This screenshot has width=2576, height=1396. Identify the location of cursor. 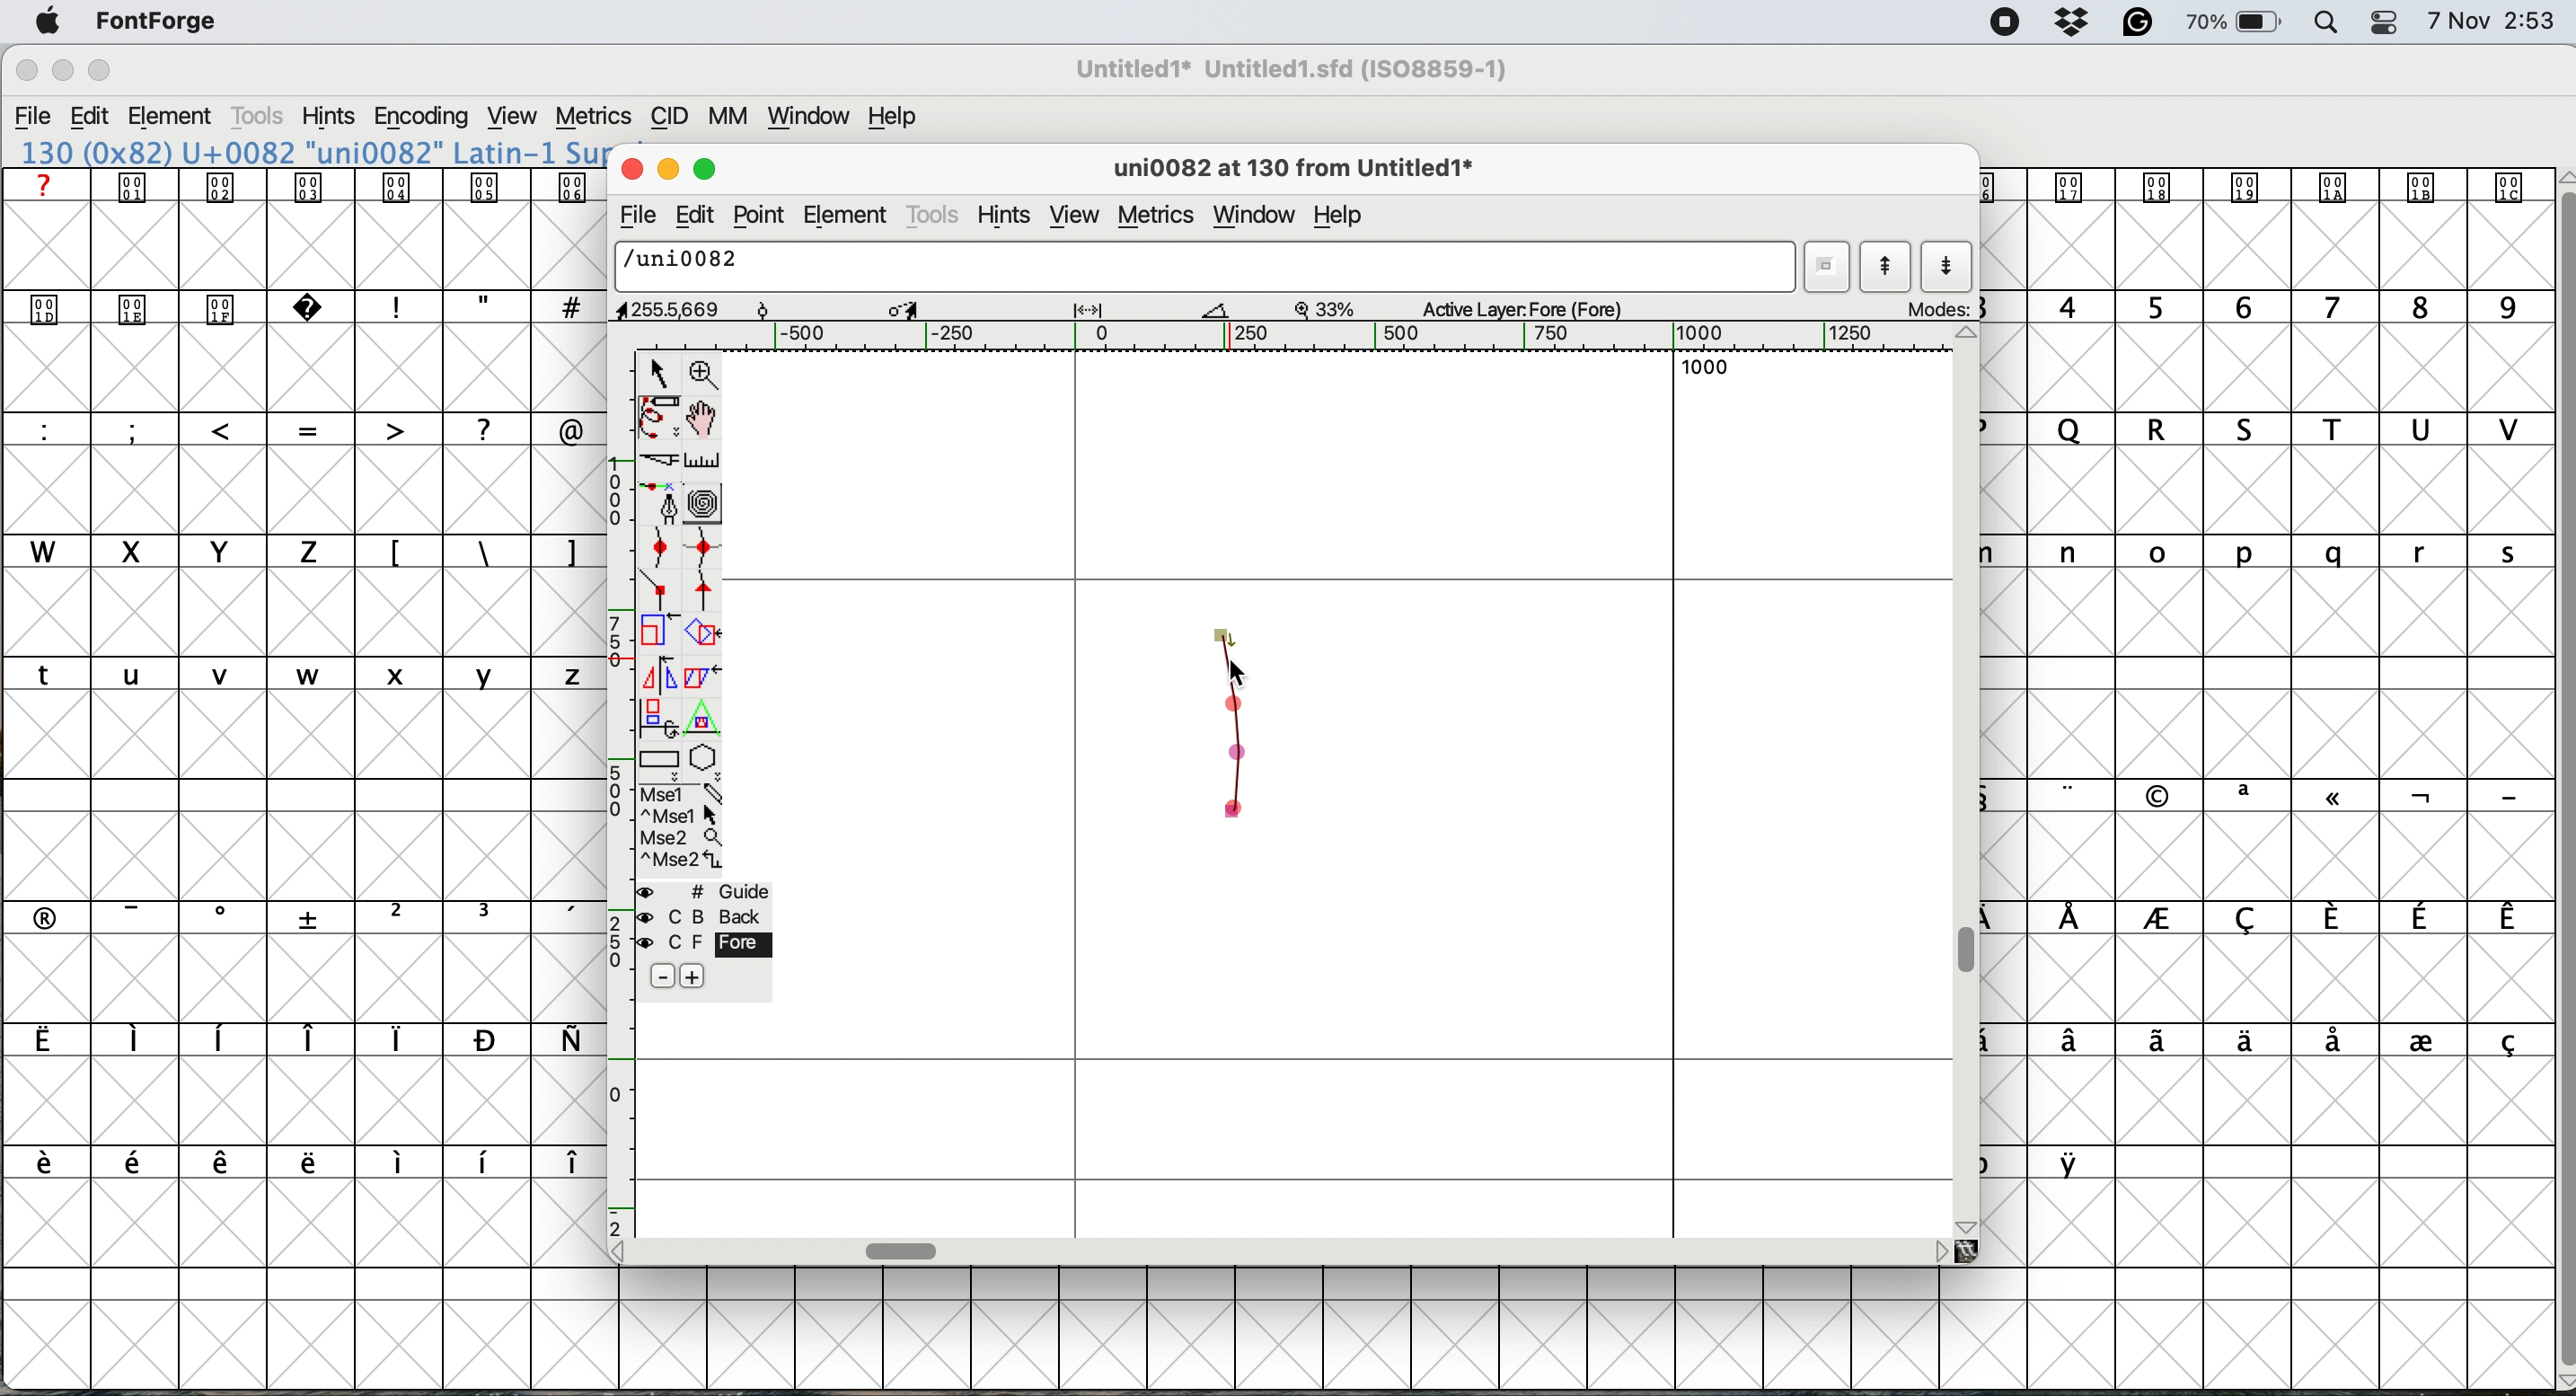
(1239, 669).